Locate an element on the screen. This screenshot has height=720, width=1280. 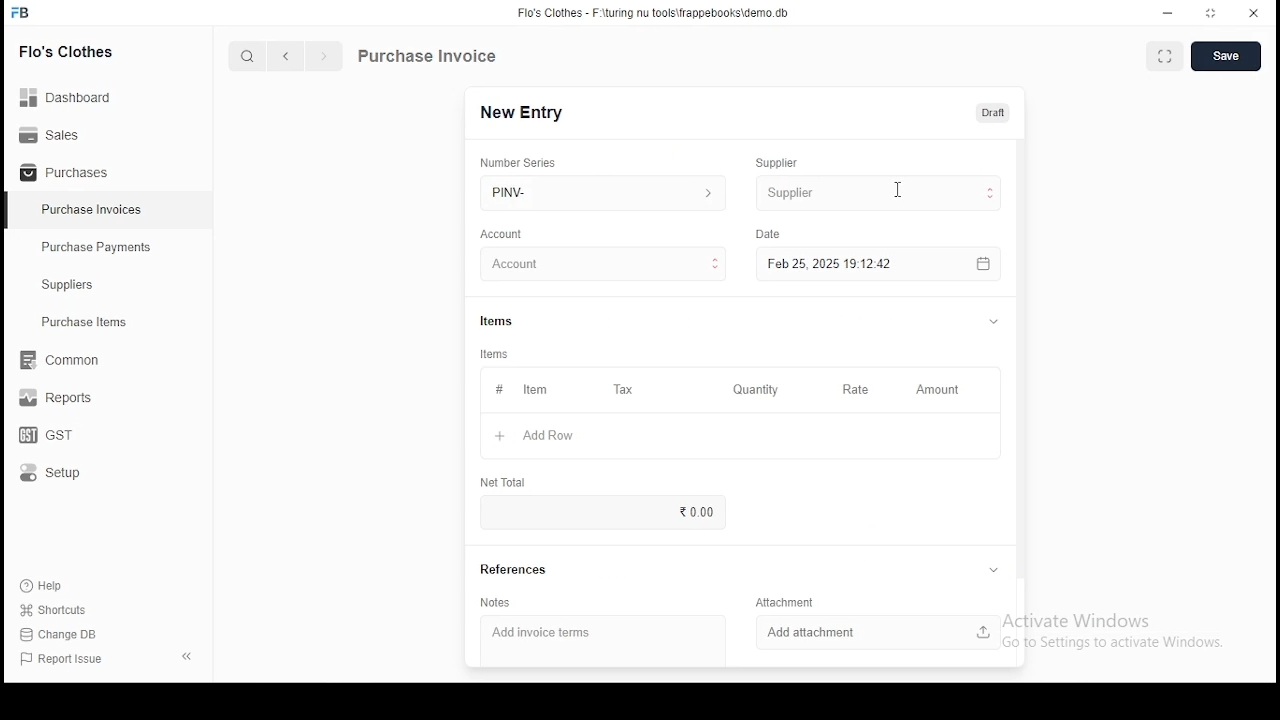
# is located at coordinates (499, 391).